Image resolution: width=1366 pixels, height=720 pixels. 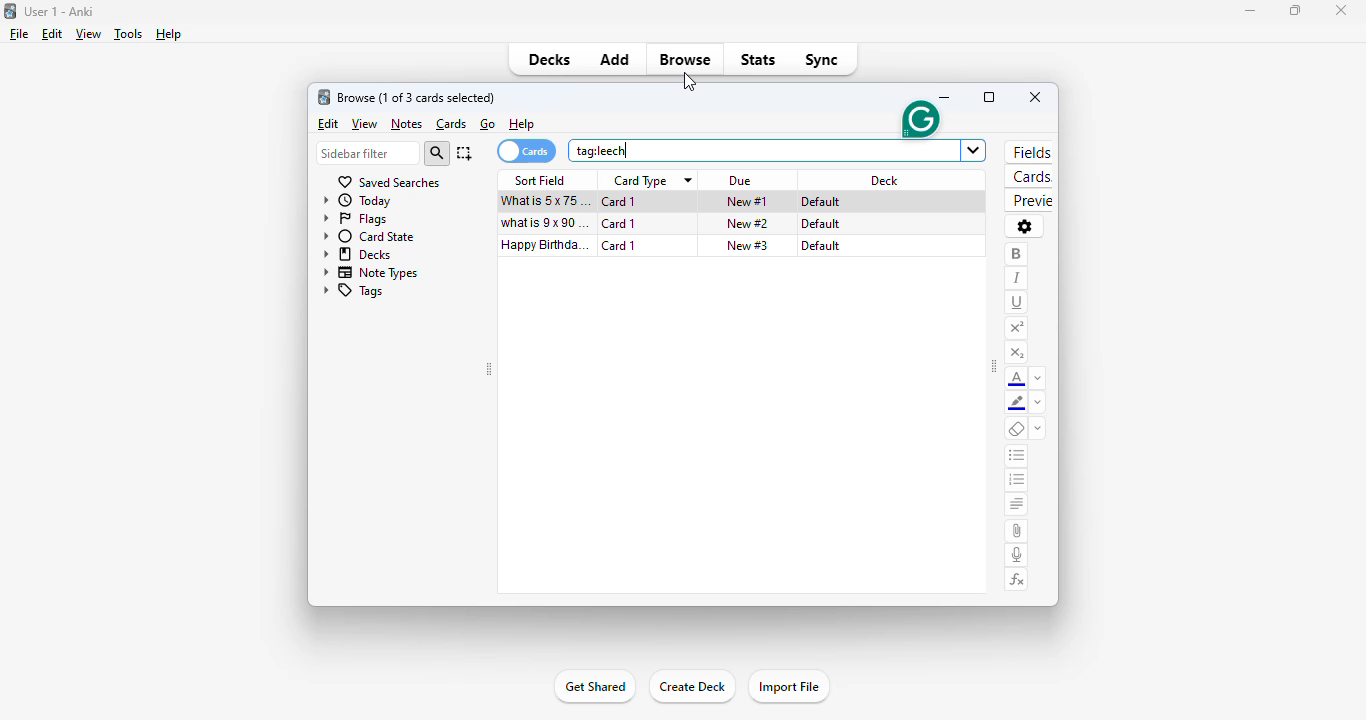 What do you see at coordinates (465, 153) in the screenshot?
I see `select` at bounding box center [465, 153].